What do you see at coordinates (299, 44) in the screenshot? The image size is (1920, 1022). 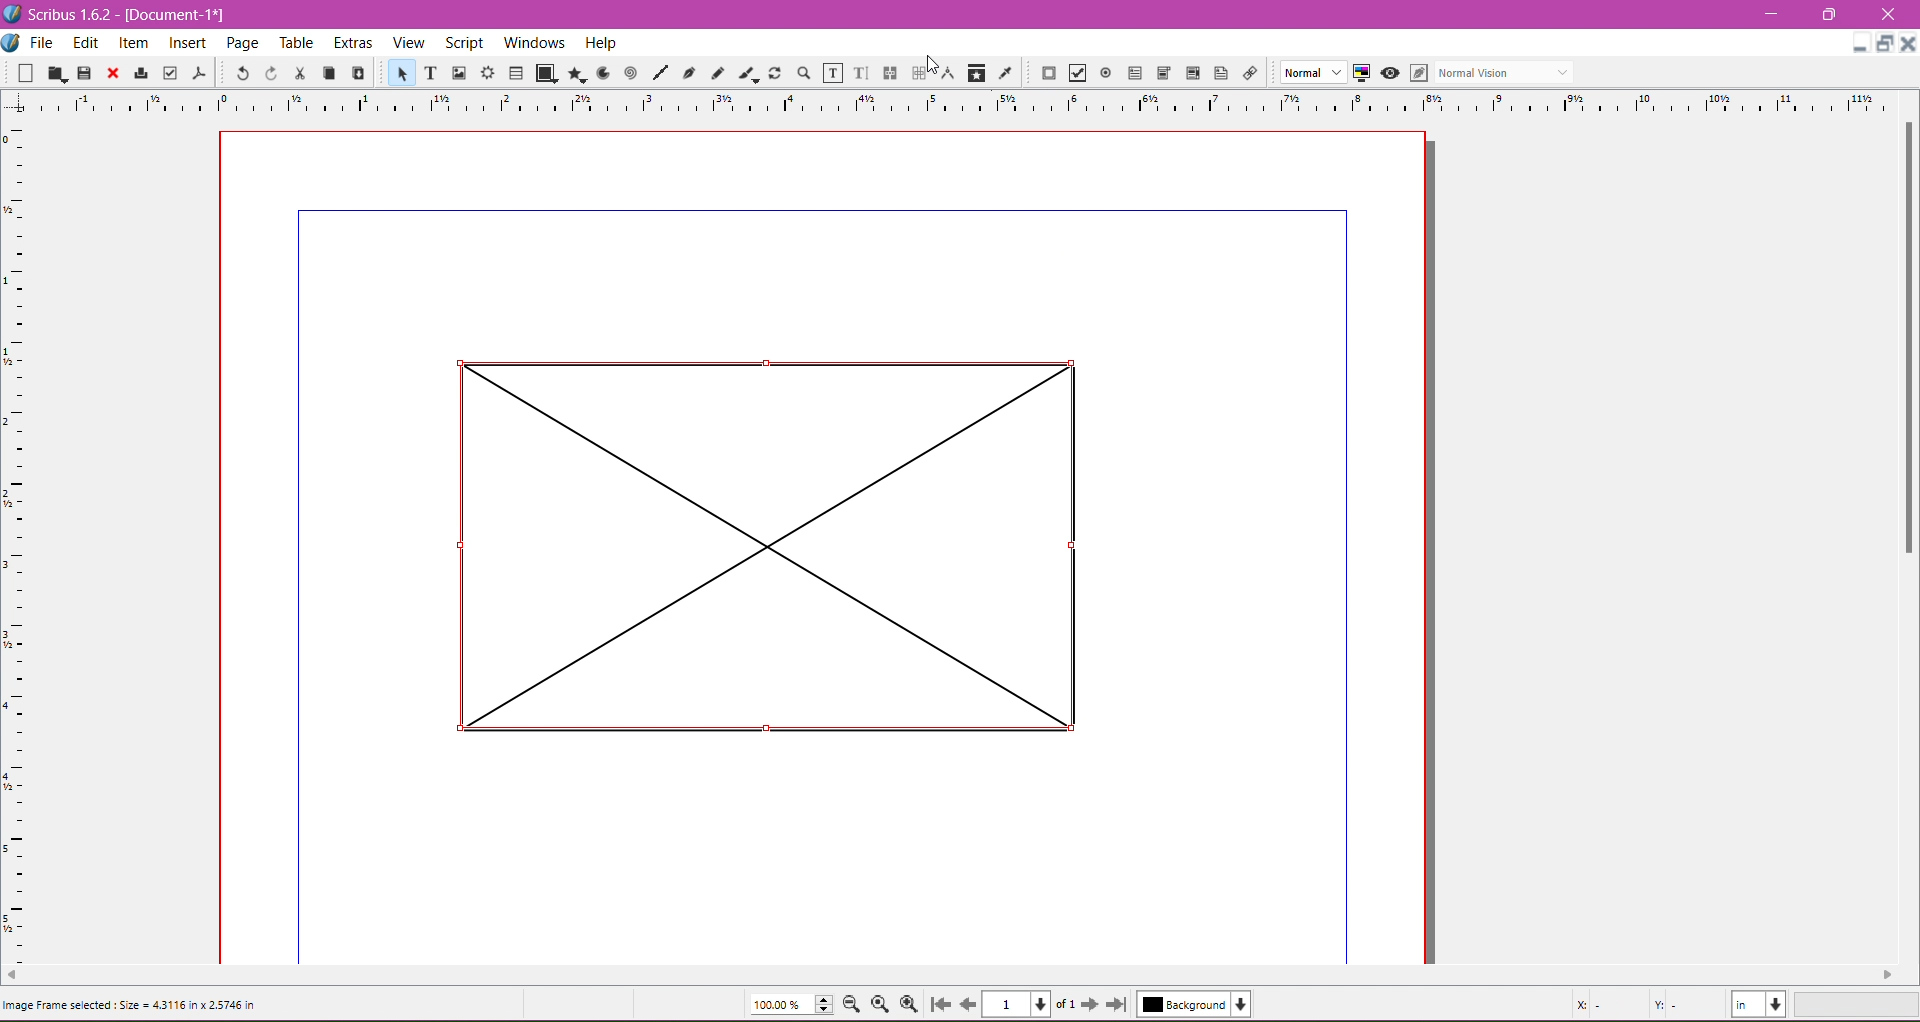 I see `Table` at bounding box center [299, 44].